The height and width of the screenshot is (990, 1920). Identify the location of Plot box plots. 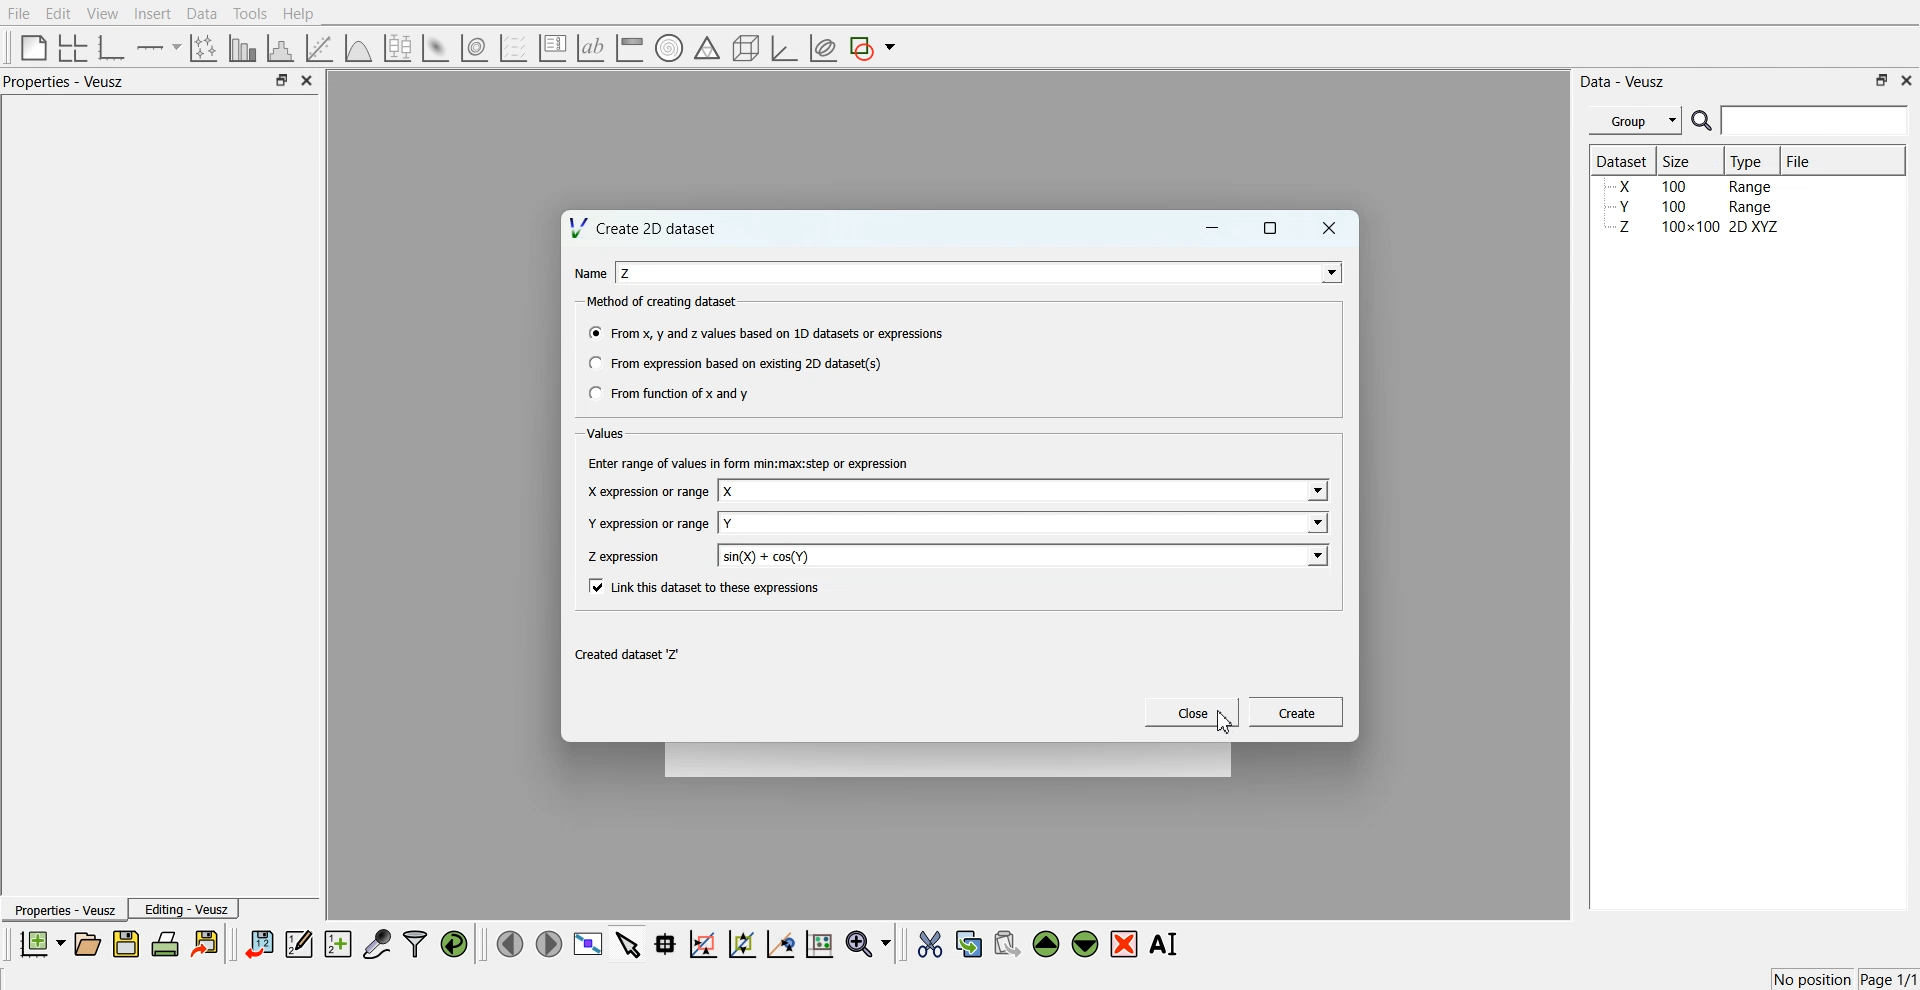
(398, 48).